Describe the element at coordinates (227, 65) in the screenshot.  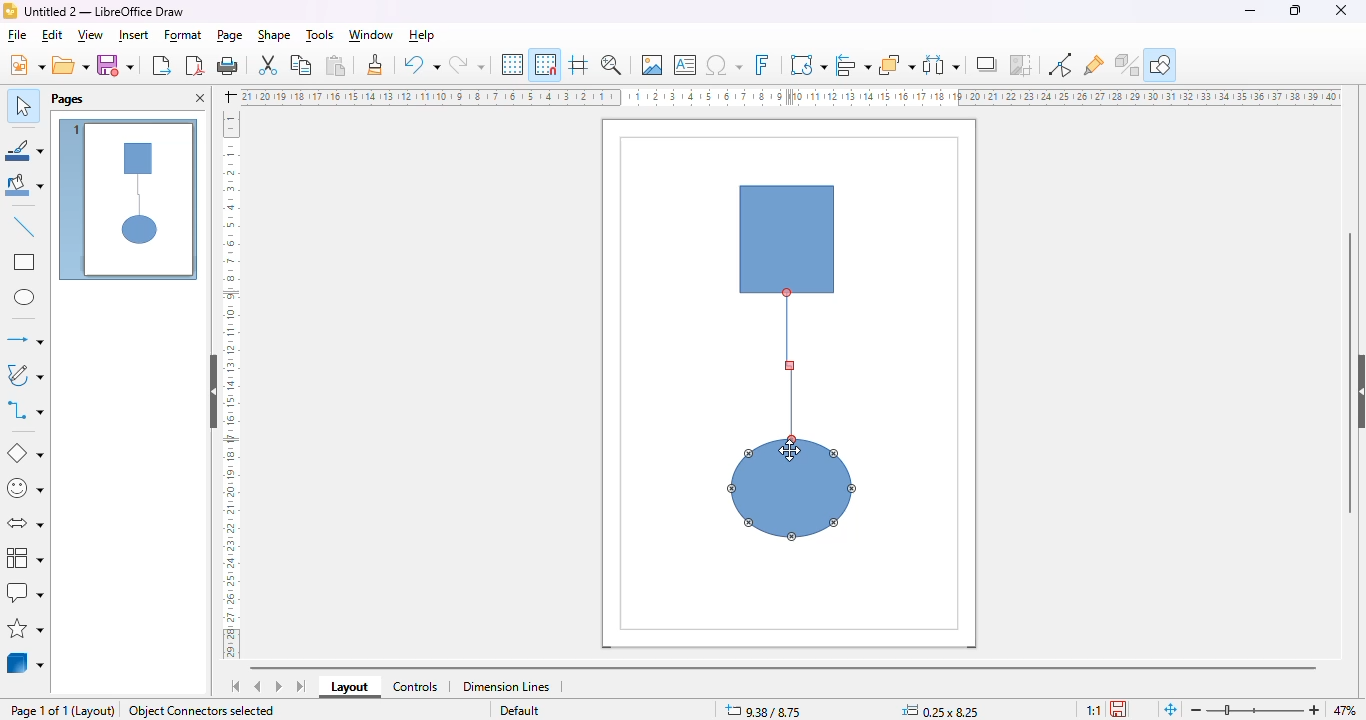
I see `print` at that location.